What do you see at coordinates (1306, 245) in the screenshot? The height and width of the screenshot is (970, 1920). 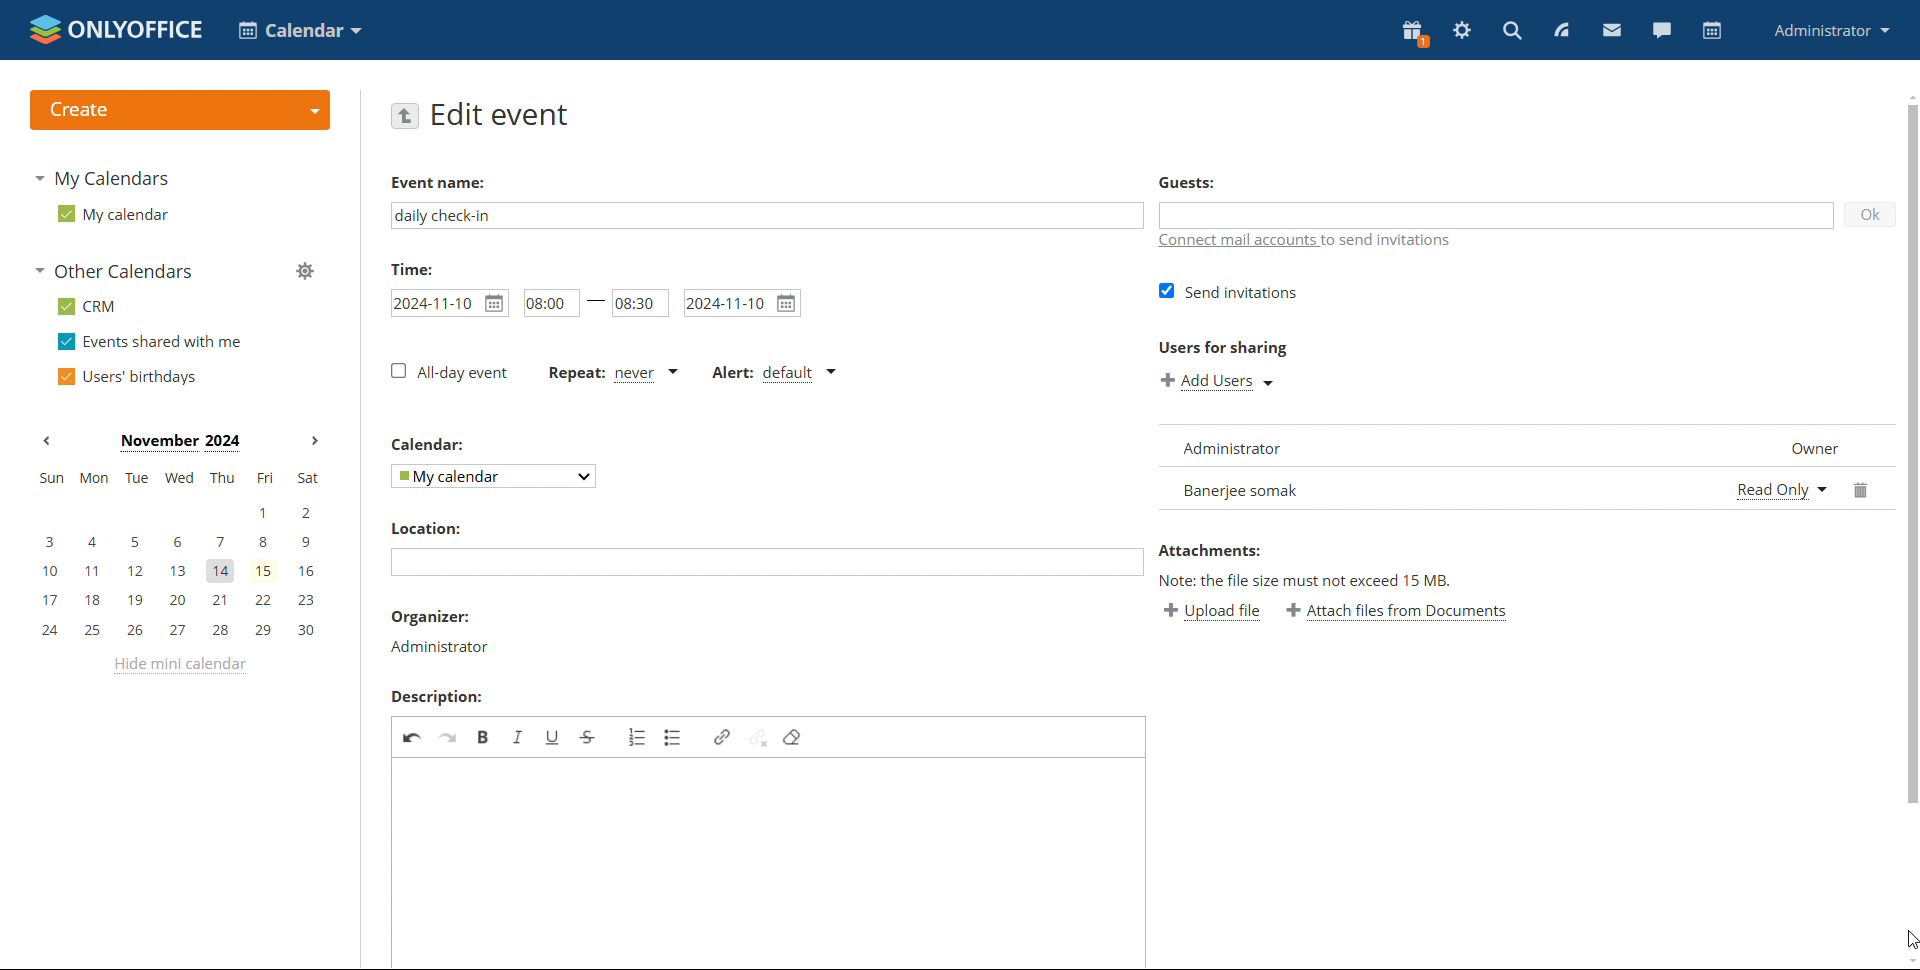 I see `connect mail accounts` at bounding box center [1306, 245].